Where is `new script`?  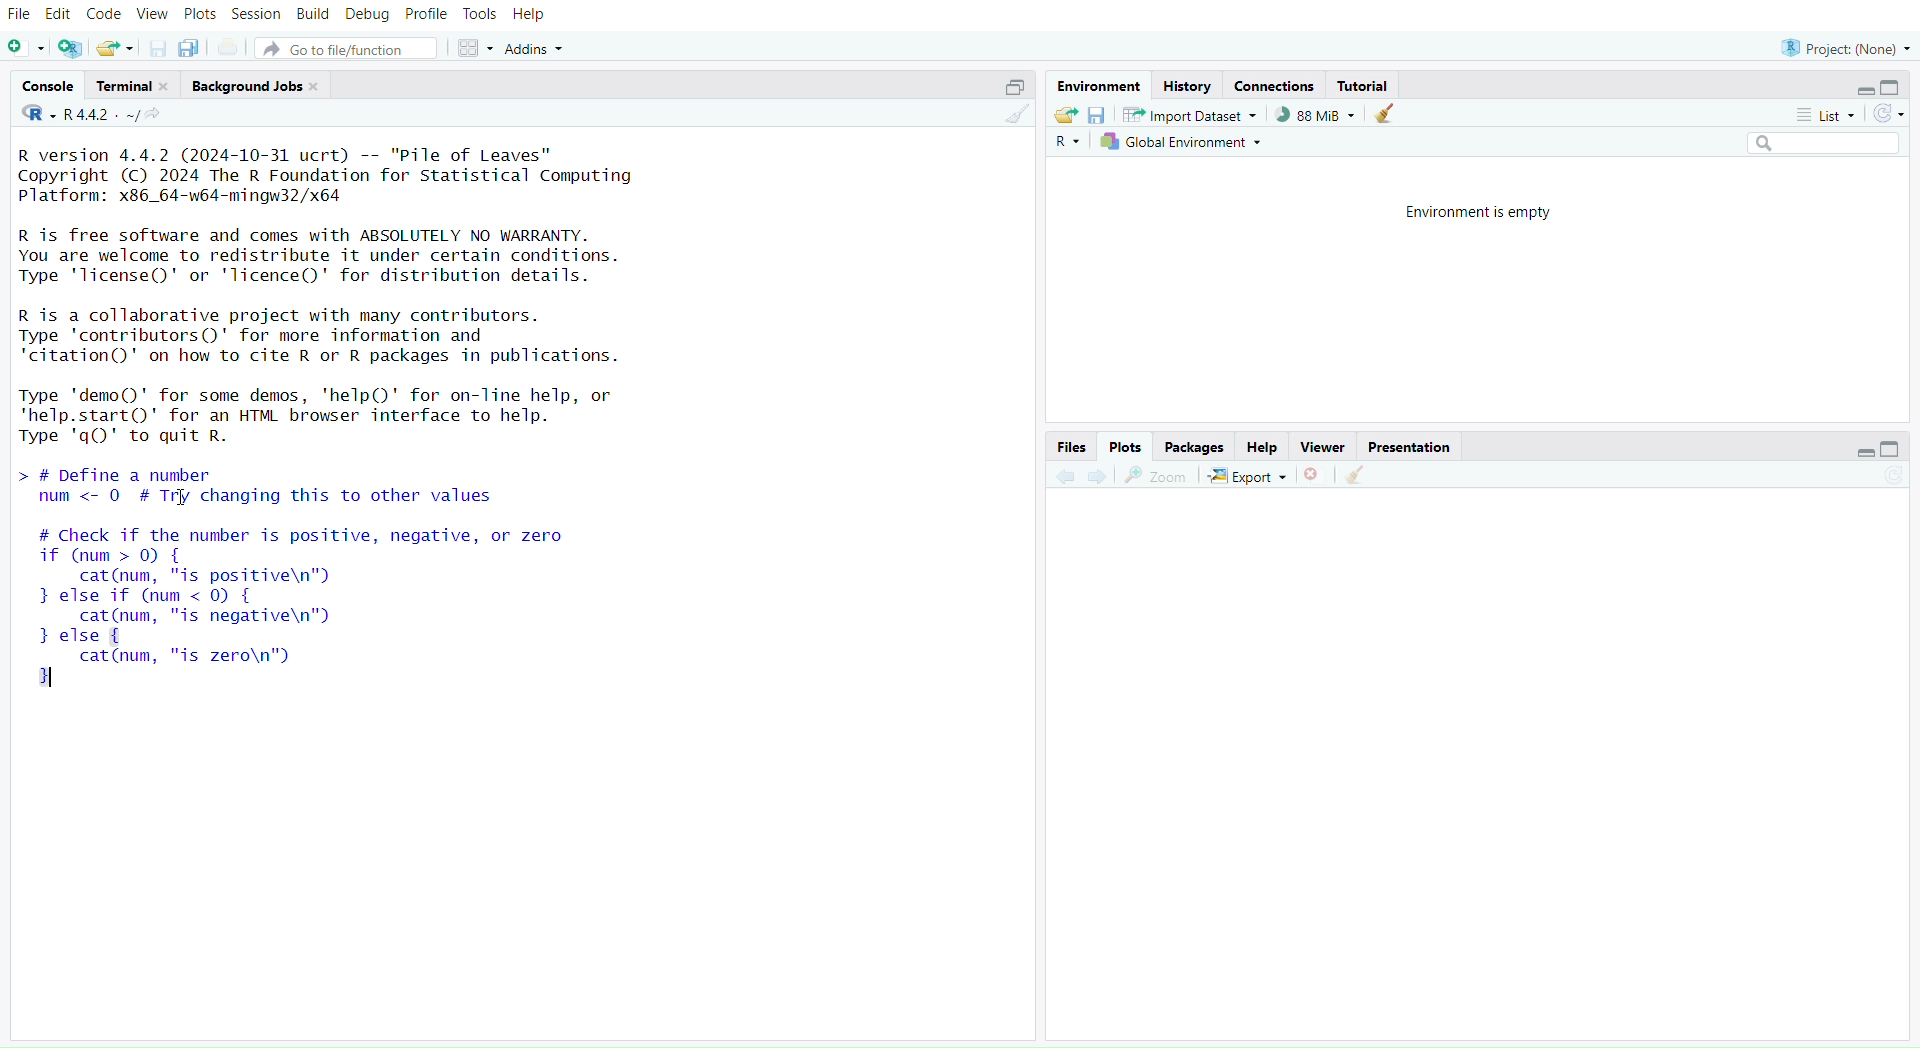
new script is located at coordinates (27, 49).